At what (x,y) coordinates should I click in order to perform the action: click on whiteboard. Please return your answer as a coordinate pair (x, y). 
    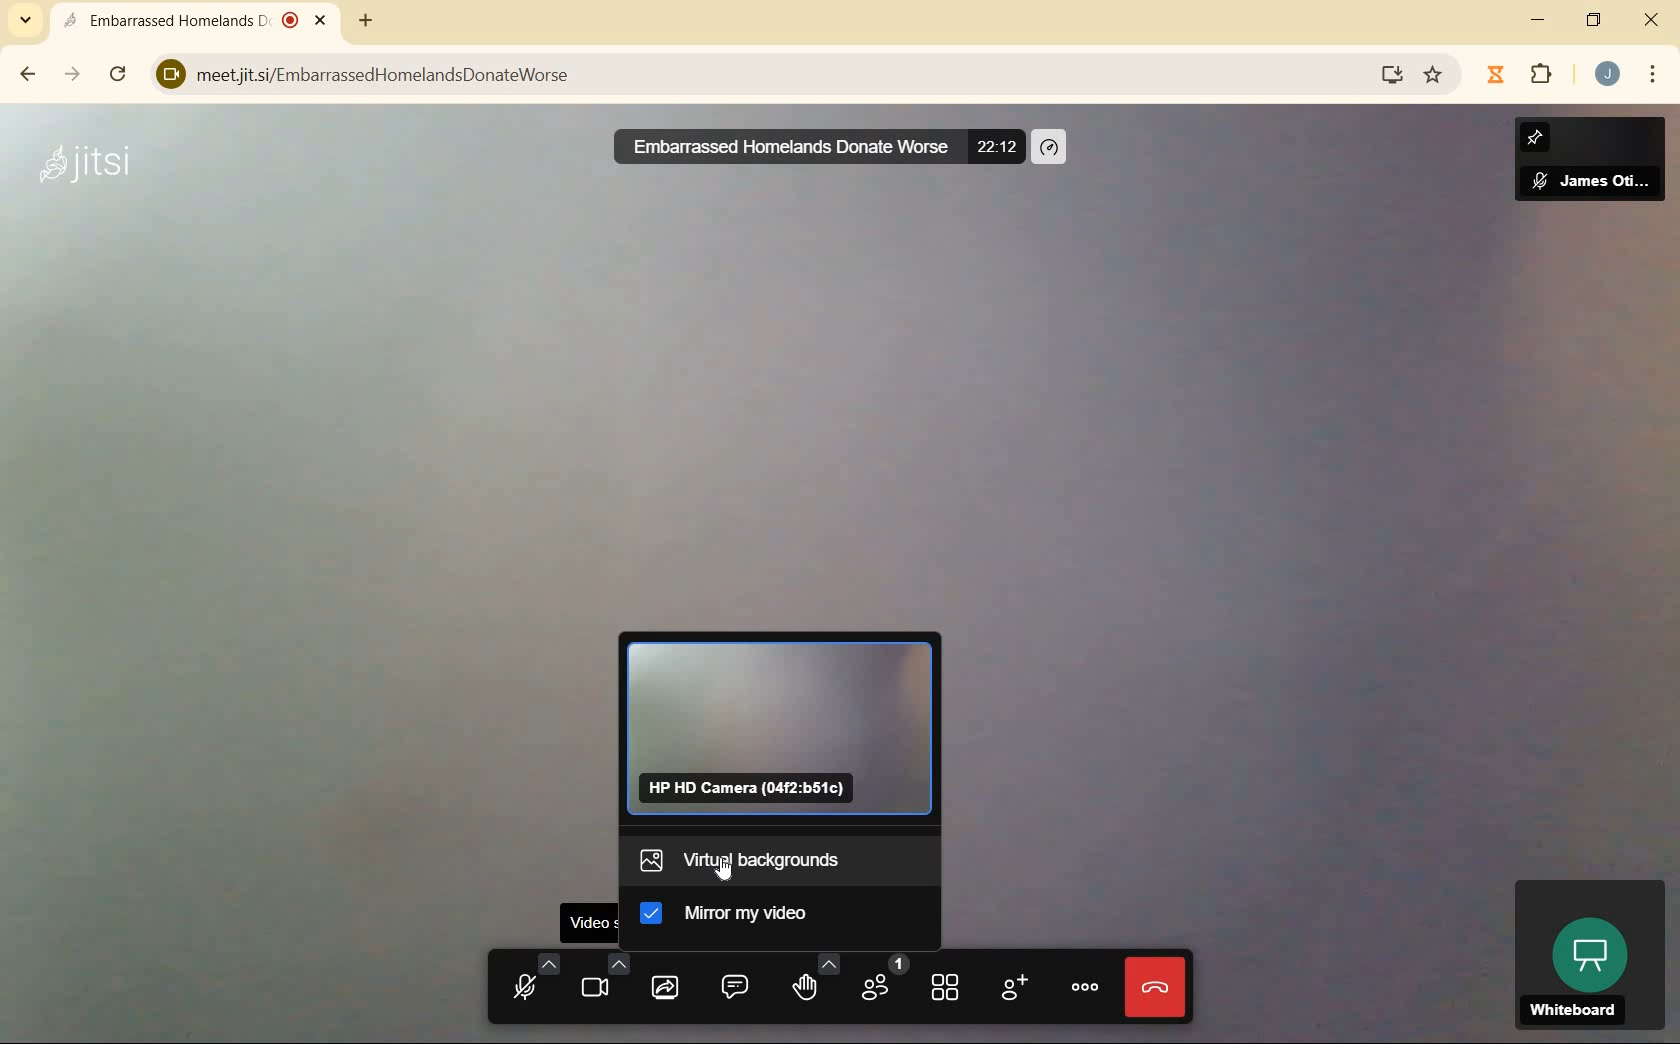
    Looking at the image, I should click on (1585, 953).